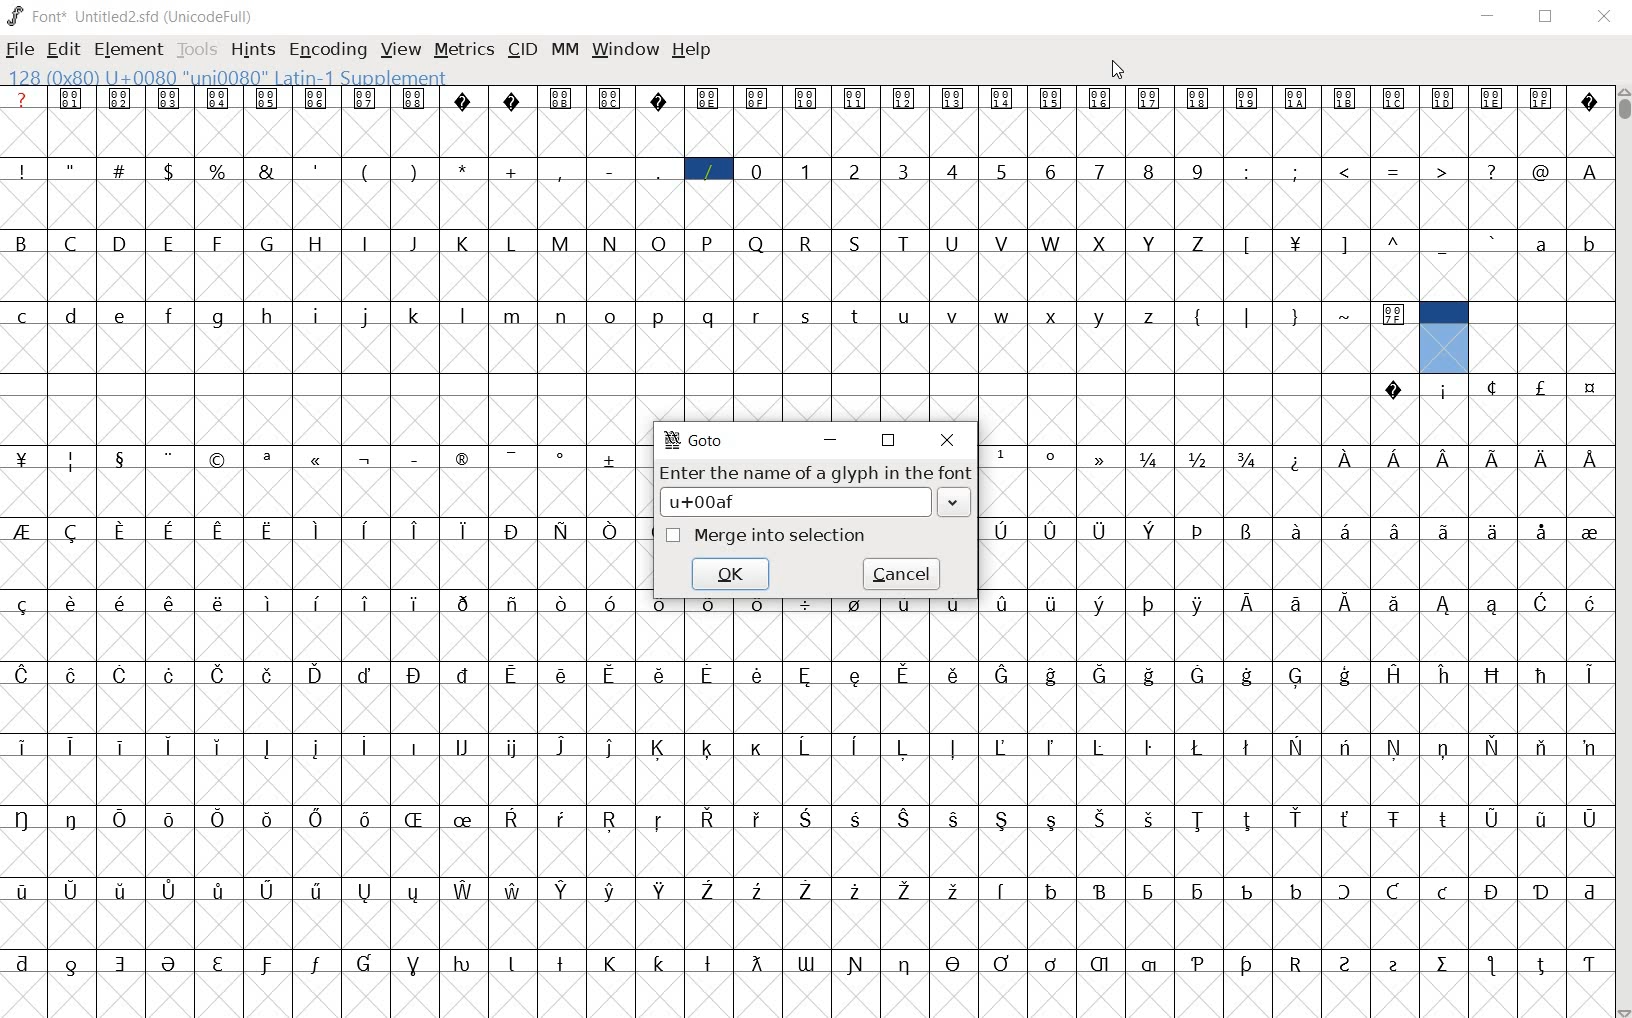 The height and width of the screenshot is (1018, 1632). I want to click on 9, so click(1200, 170).